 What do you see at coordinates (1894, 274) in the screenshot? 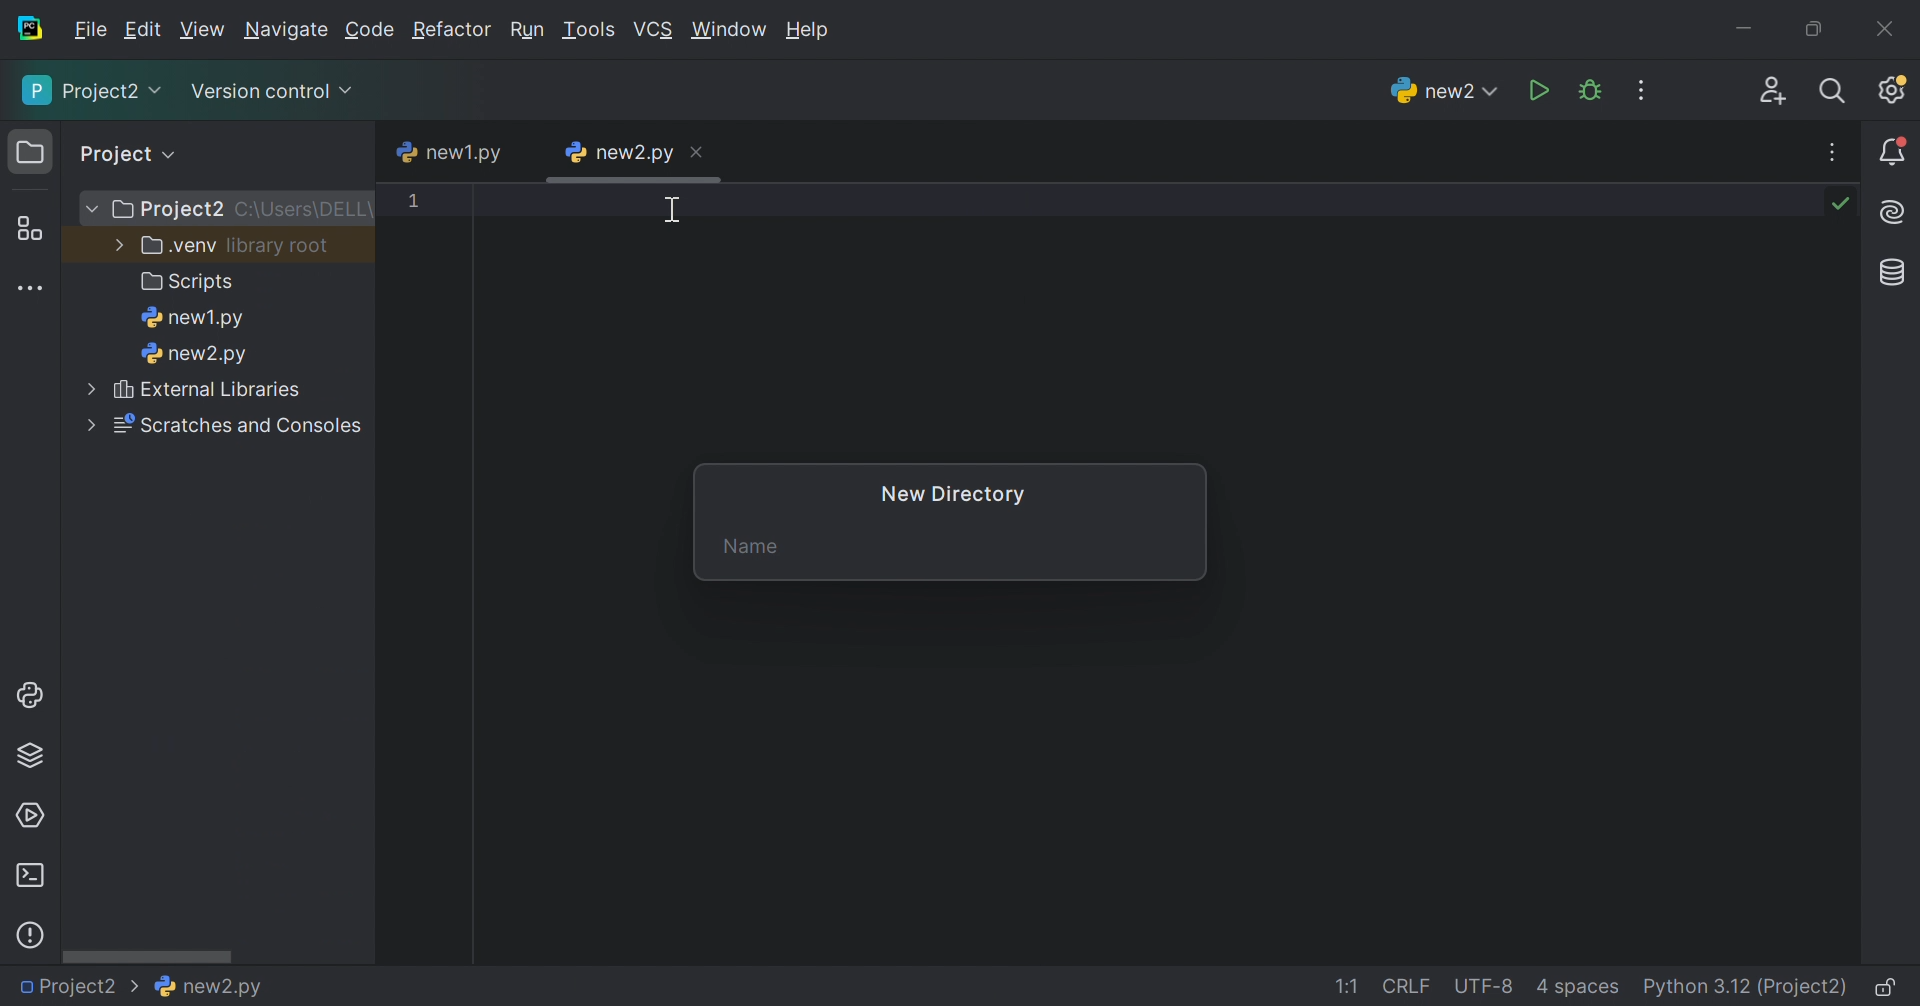
I see `Database` at bounding box center [1894, 274].